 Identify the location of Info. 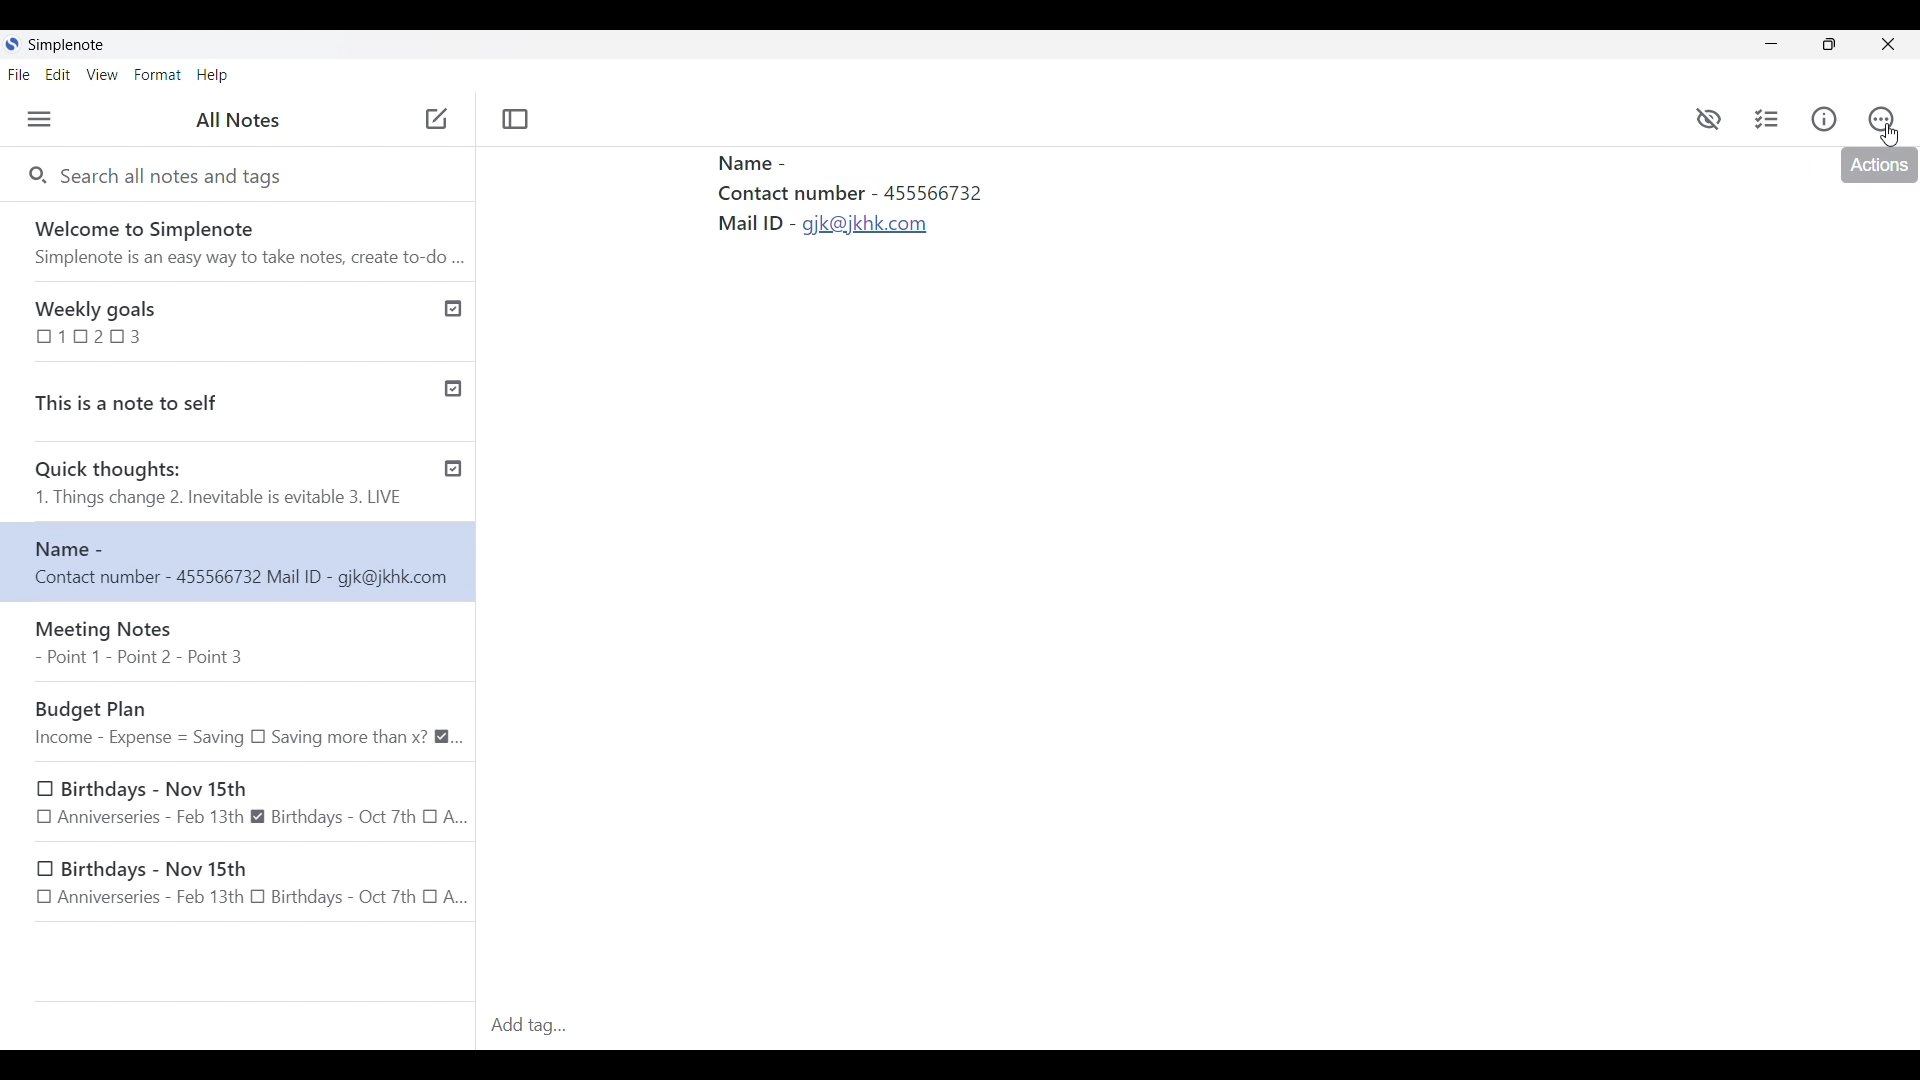
(1824, 119).